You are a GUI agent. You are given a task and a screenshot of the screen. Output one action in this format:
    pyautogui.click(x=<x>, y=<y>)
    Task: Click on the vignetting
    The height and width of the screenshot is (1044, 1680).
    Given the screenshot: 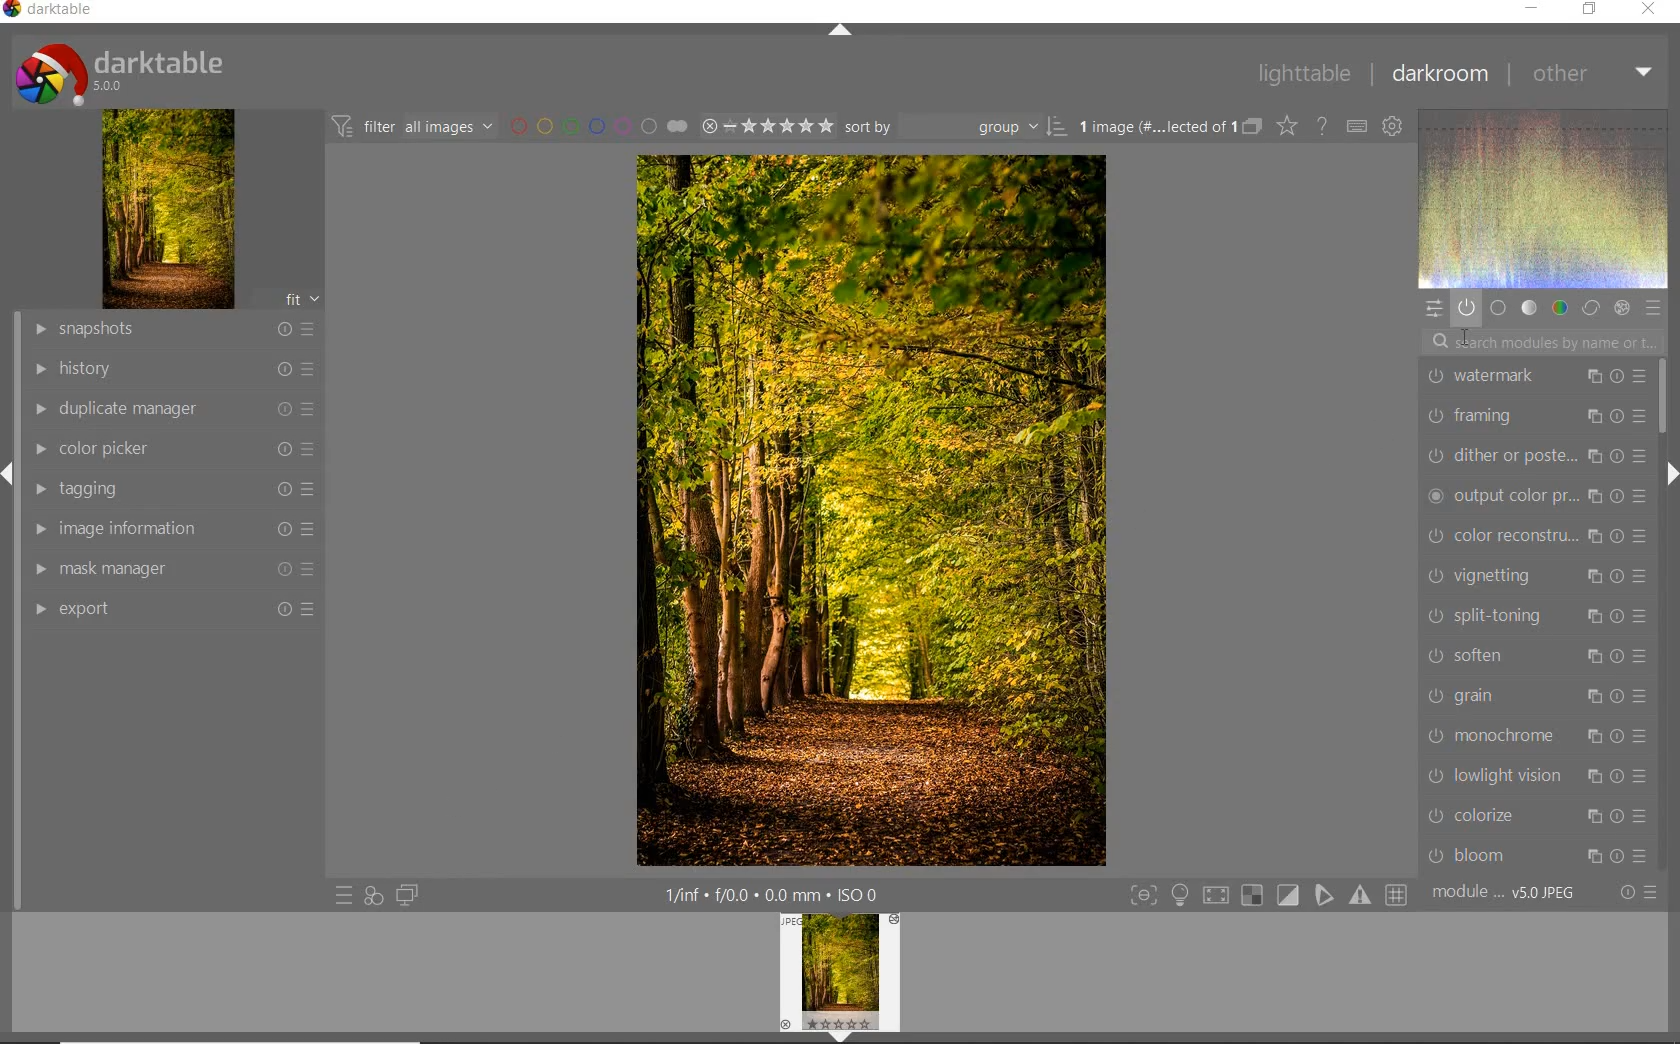 What is the action you would take?
    pyautogui.click(x=1536, y=576)
    